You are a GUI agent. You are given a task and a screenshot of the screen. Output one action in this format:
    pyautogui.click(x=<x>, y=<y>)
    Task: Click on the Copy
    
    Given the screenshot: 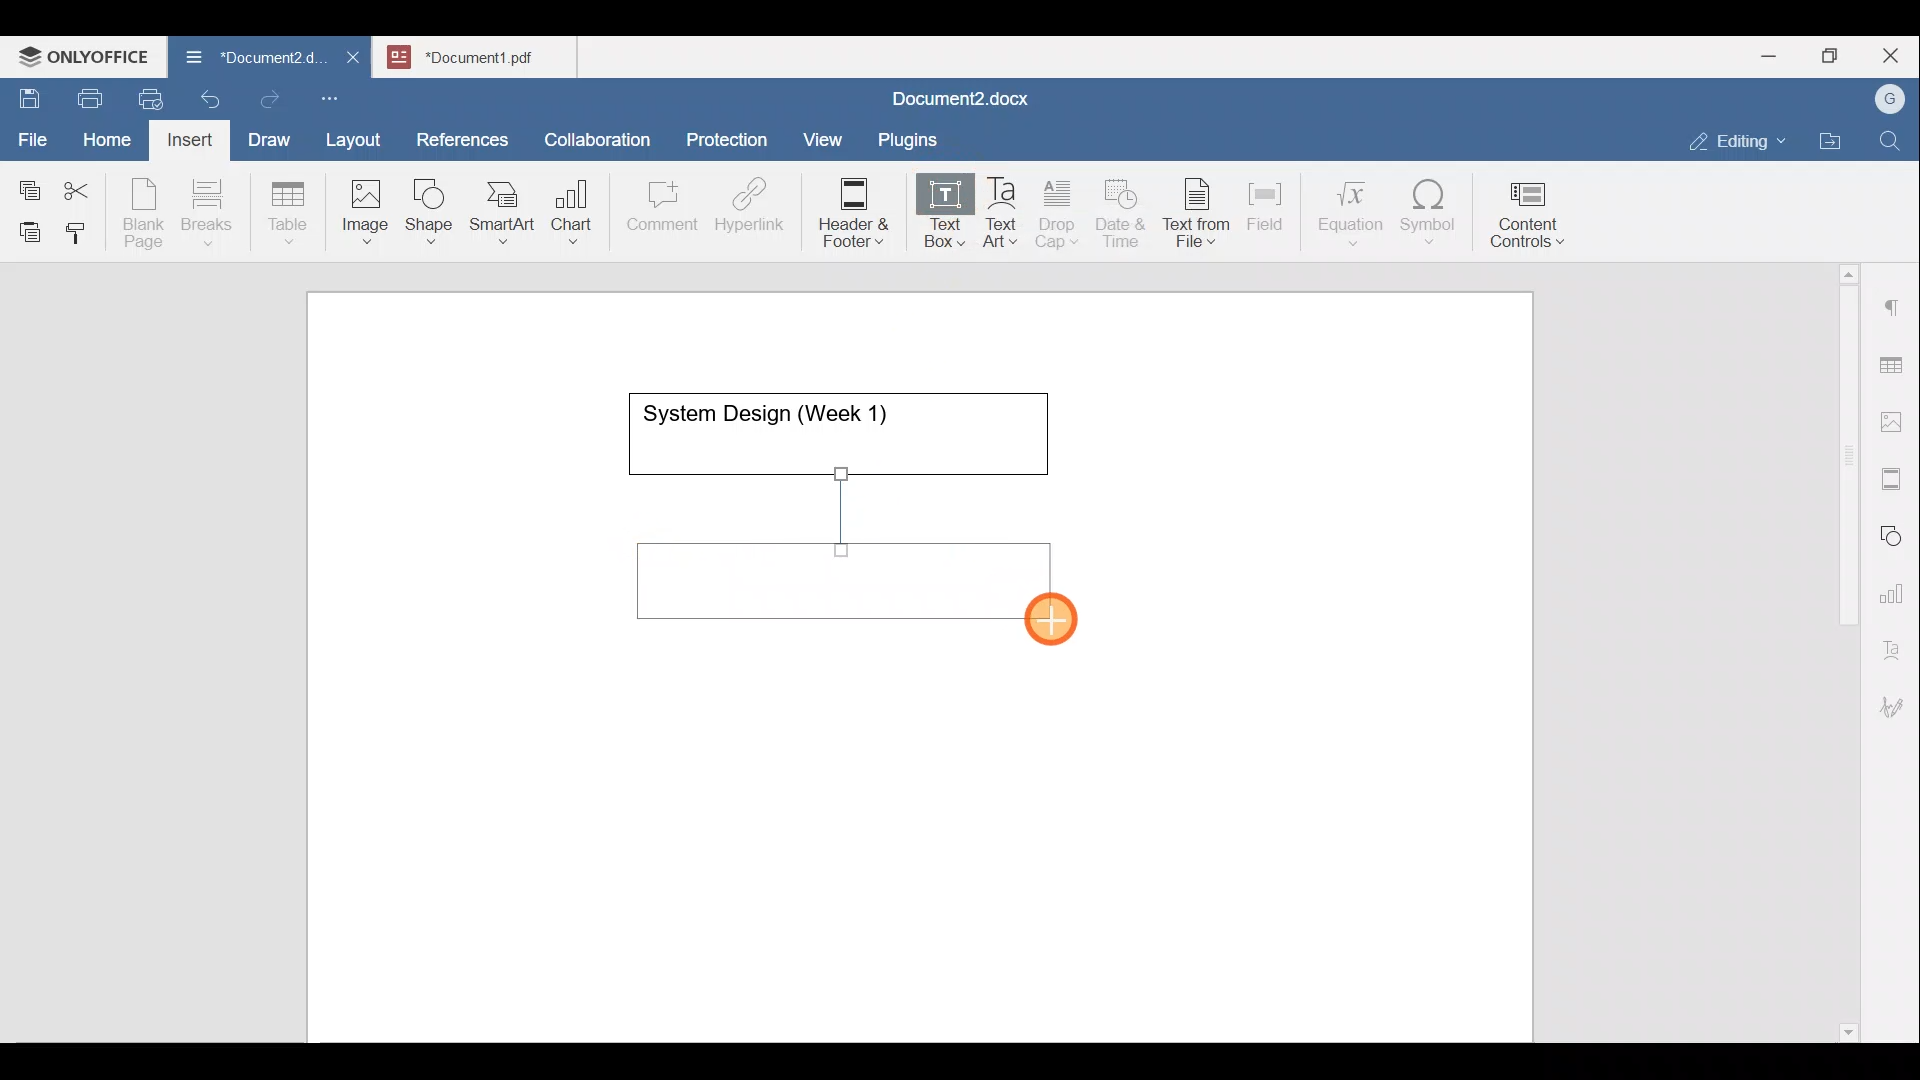 What is the action you would take?
    pyautogui.click(x=26, y=184)
    